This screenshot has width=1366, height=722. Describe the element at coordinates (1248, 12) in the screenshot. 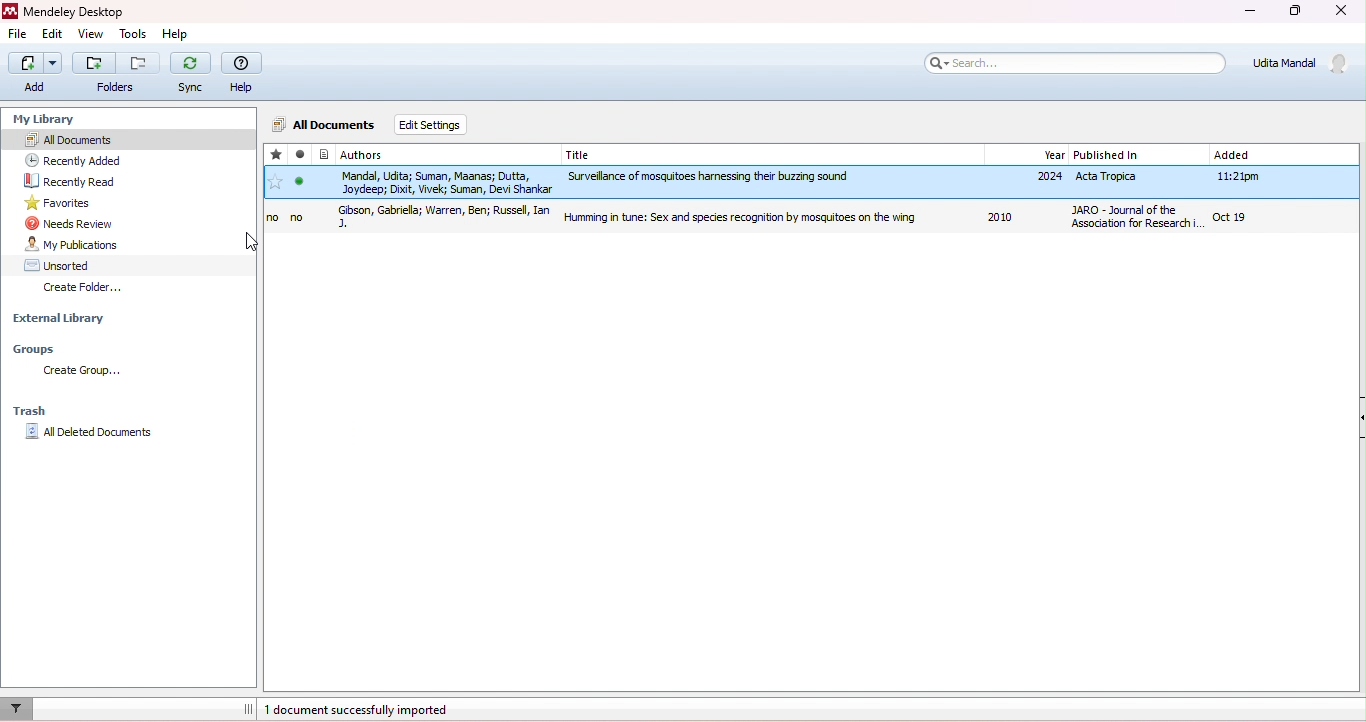

I see `minimize ` at that location.